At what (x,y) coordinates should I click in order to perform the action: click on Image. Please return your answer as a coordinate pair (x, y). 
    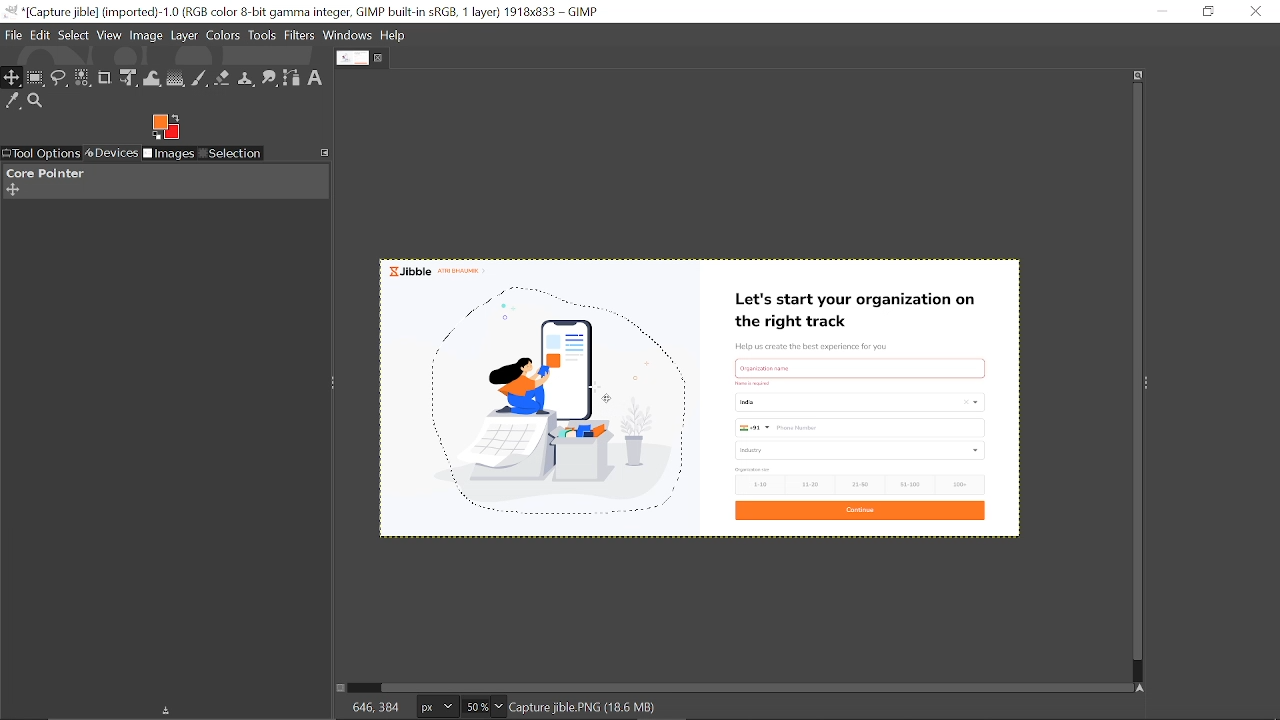
    Looking at the image, I should click on (147, 36).